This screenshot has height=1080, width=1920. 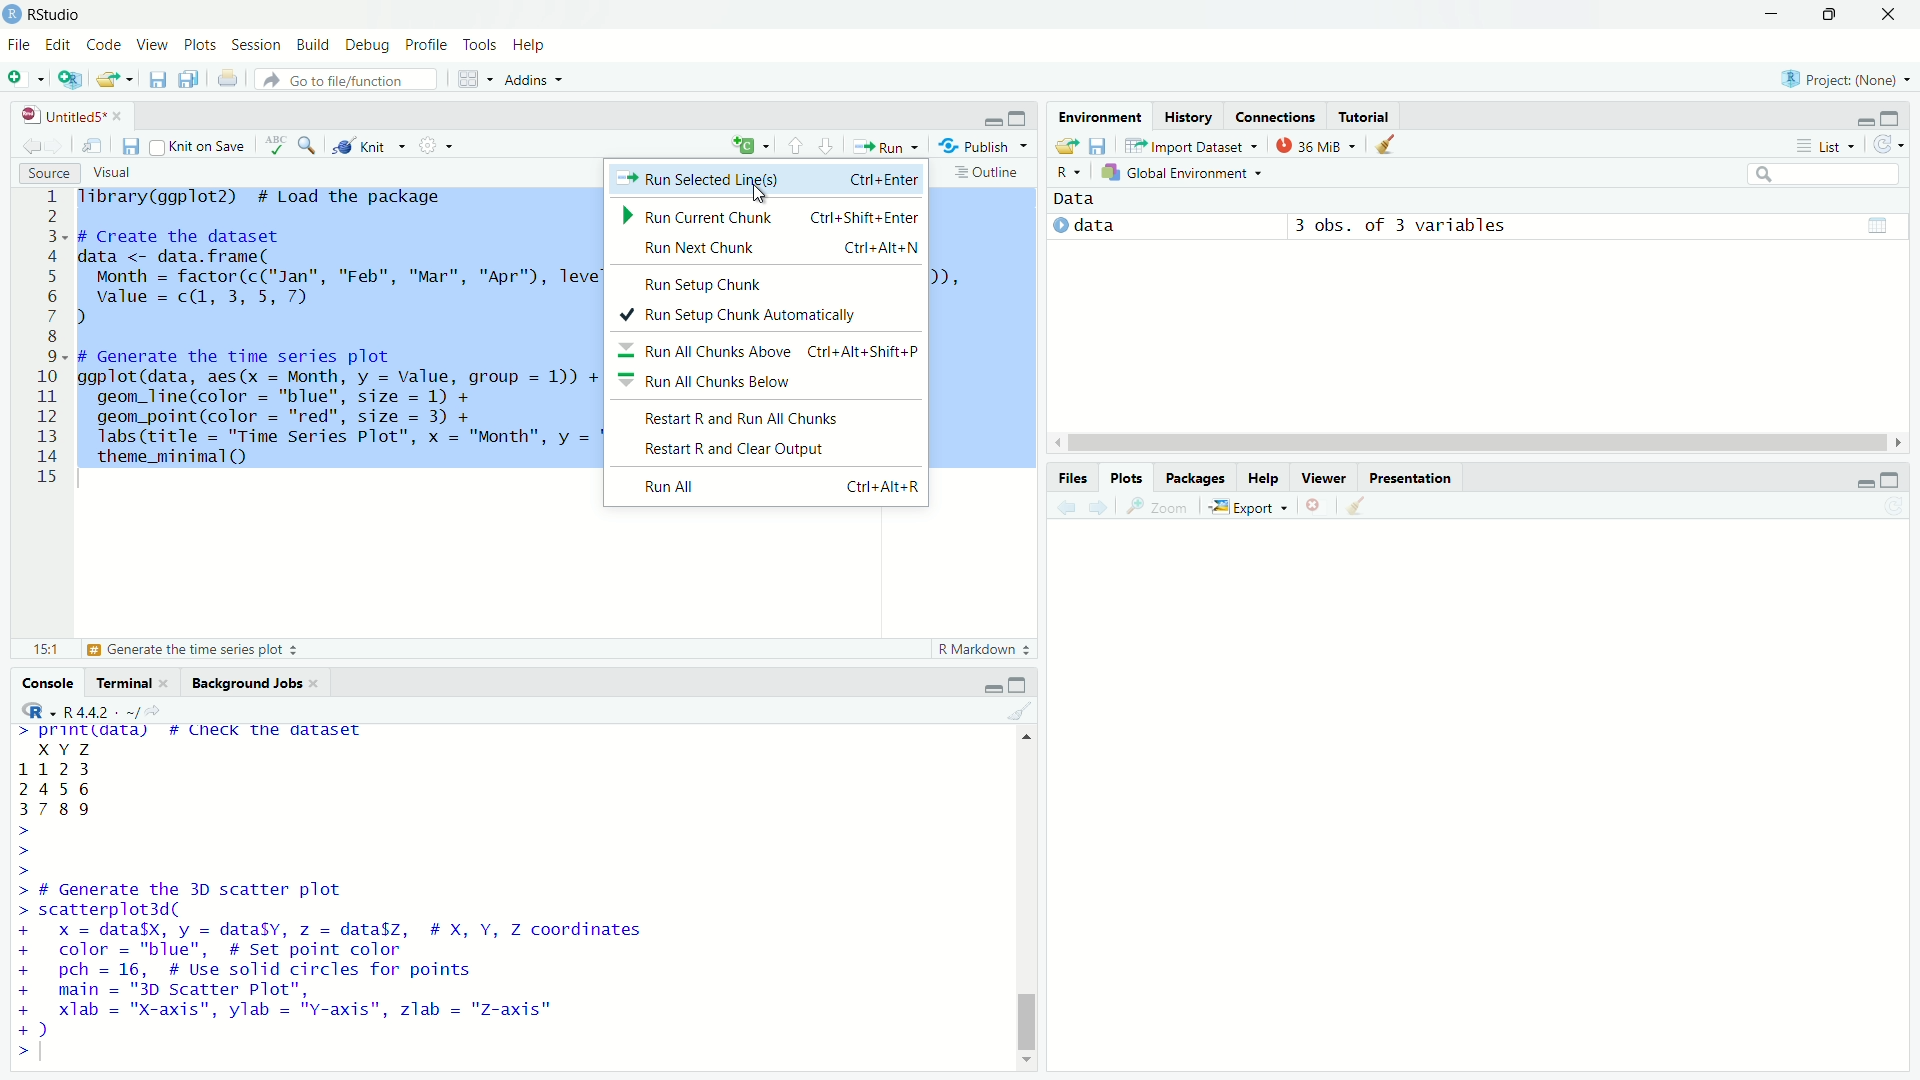 What do you see at coordinates (1025, 904) in the screenshot?
I see `scrollbar` at bounding box center [1025, 904].